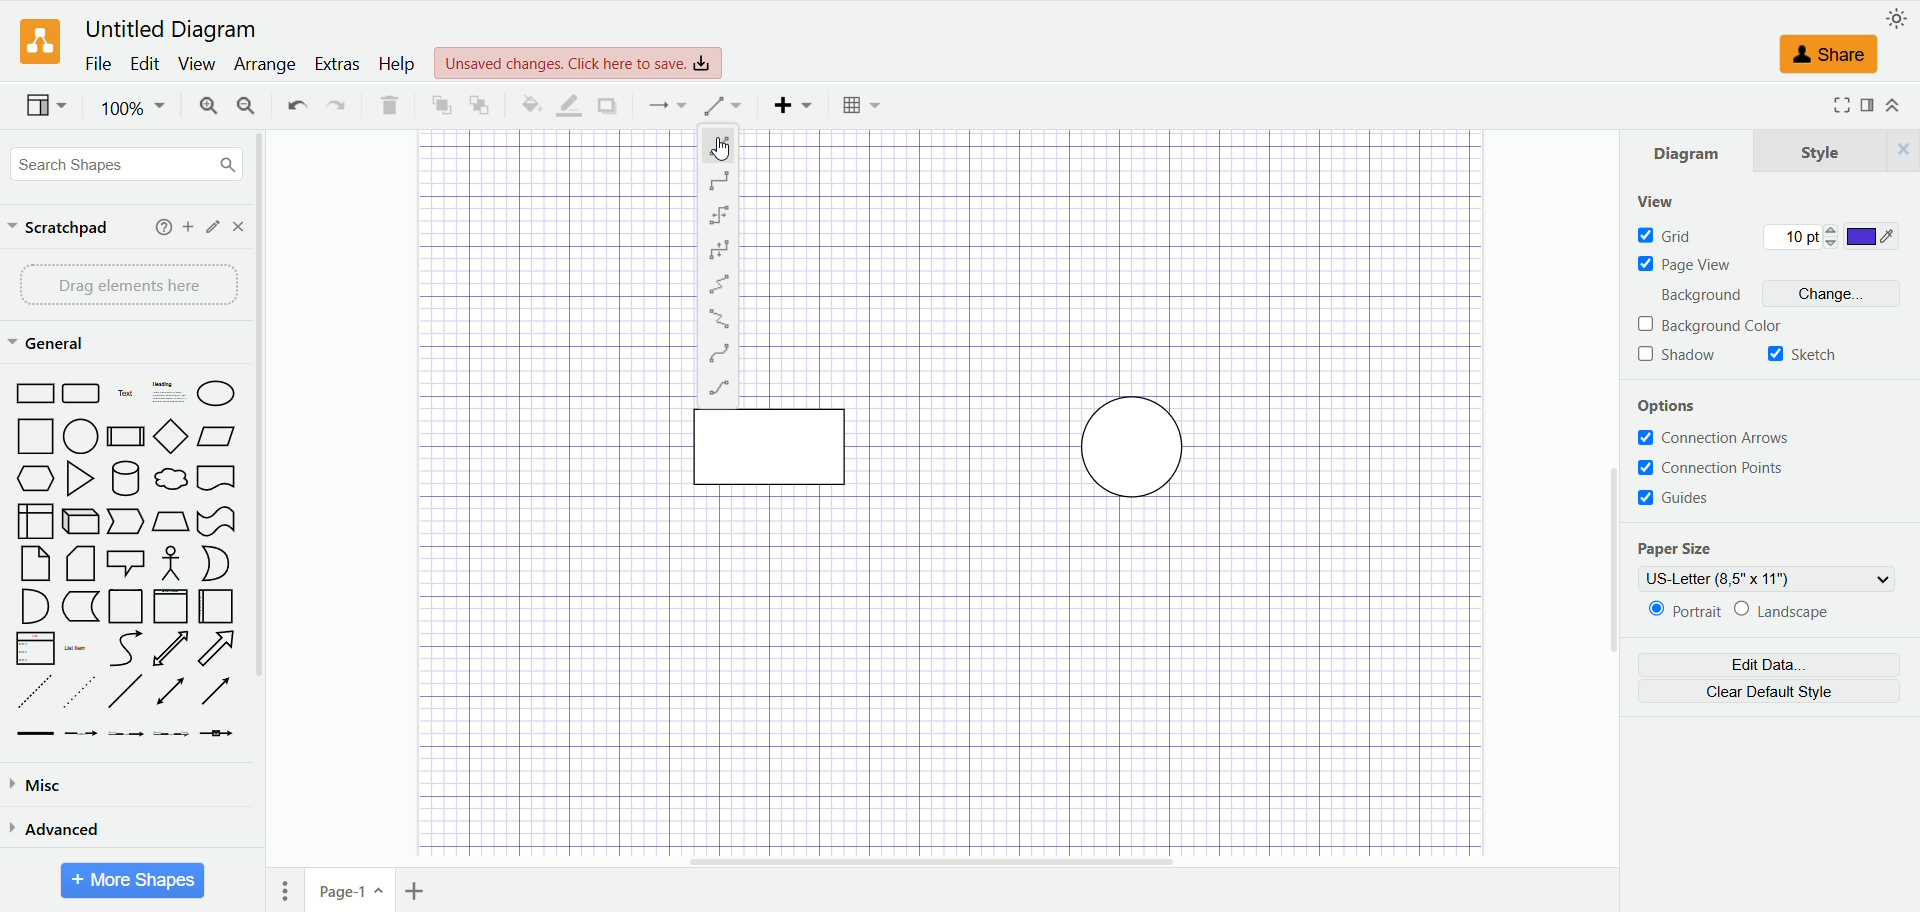  What do you see at coordinates (221, 737) in the screenshot?
I see `Connector with Icon Symbol` at bounding box center [221, 737].